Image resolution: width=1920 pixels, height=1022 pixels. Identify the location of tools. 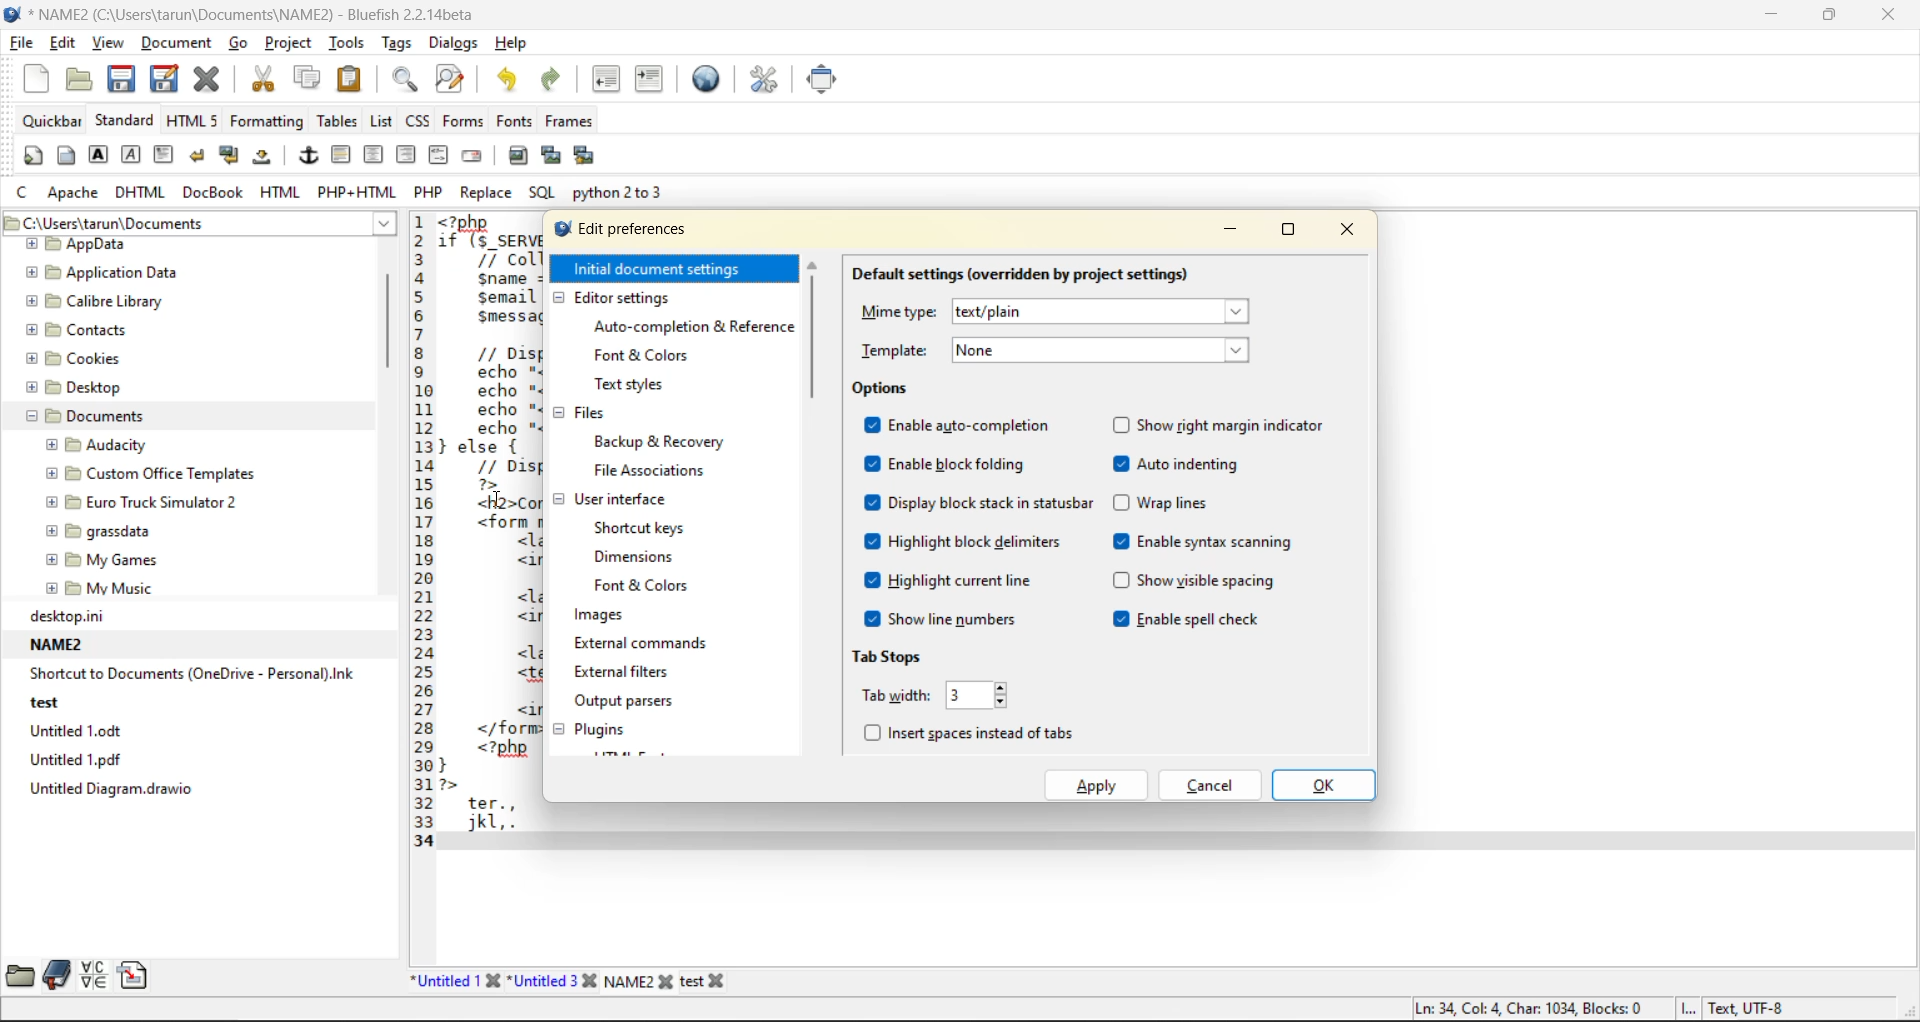
(349, 44).